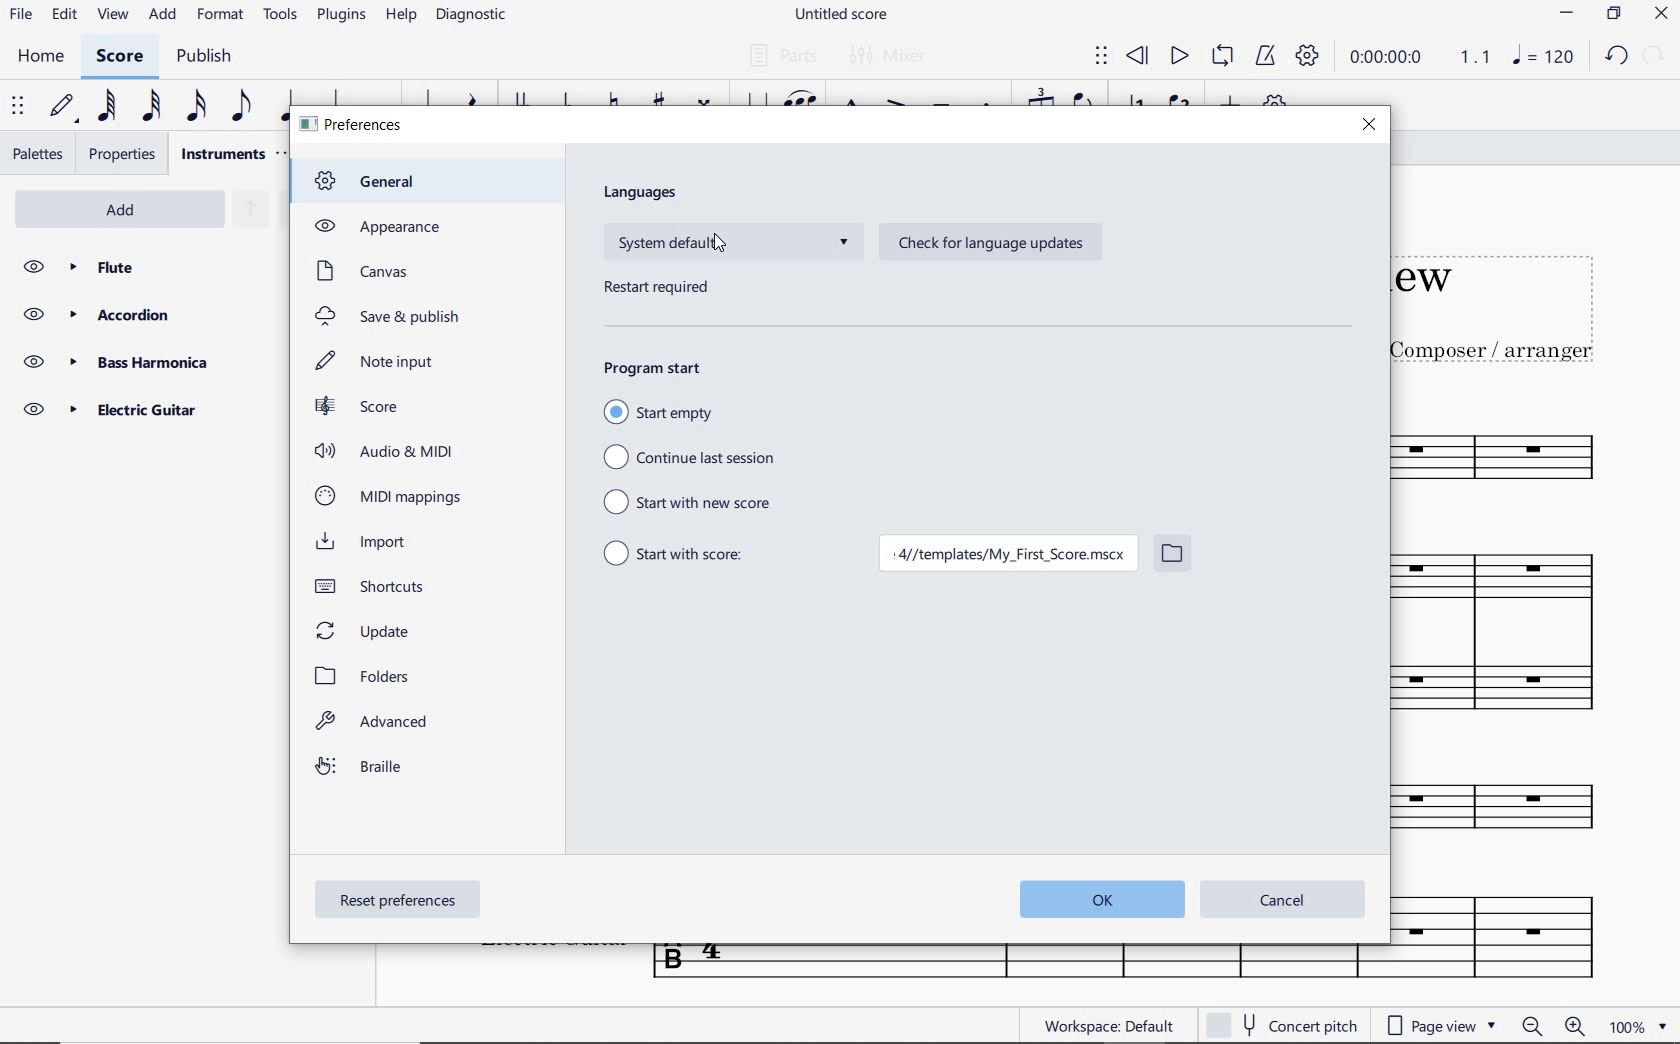 The image size is (1680, 1044). What do you see at coordinates (20, 107) in the screenshot?
I see `select to move` at bounding box center [20, 107].